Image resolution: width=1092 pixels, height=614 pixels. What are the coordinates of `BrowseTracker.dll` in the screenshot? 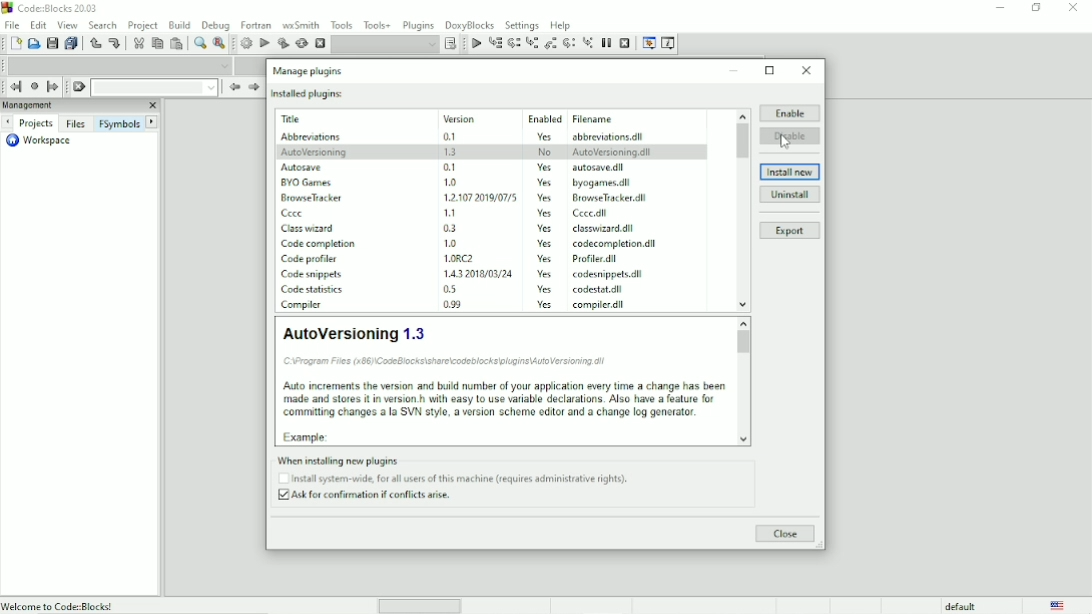 It's located at (605, 198).